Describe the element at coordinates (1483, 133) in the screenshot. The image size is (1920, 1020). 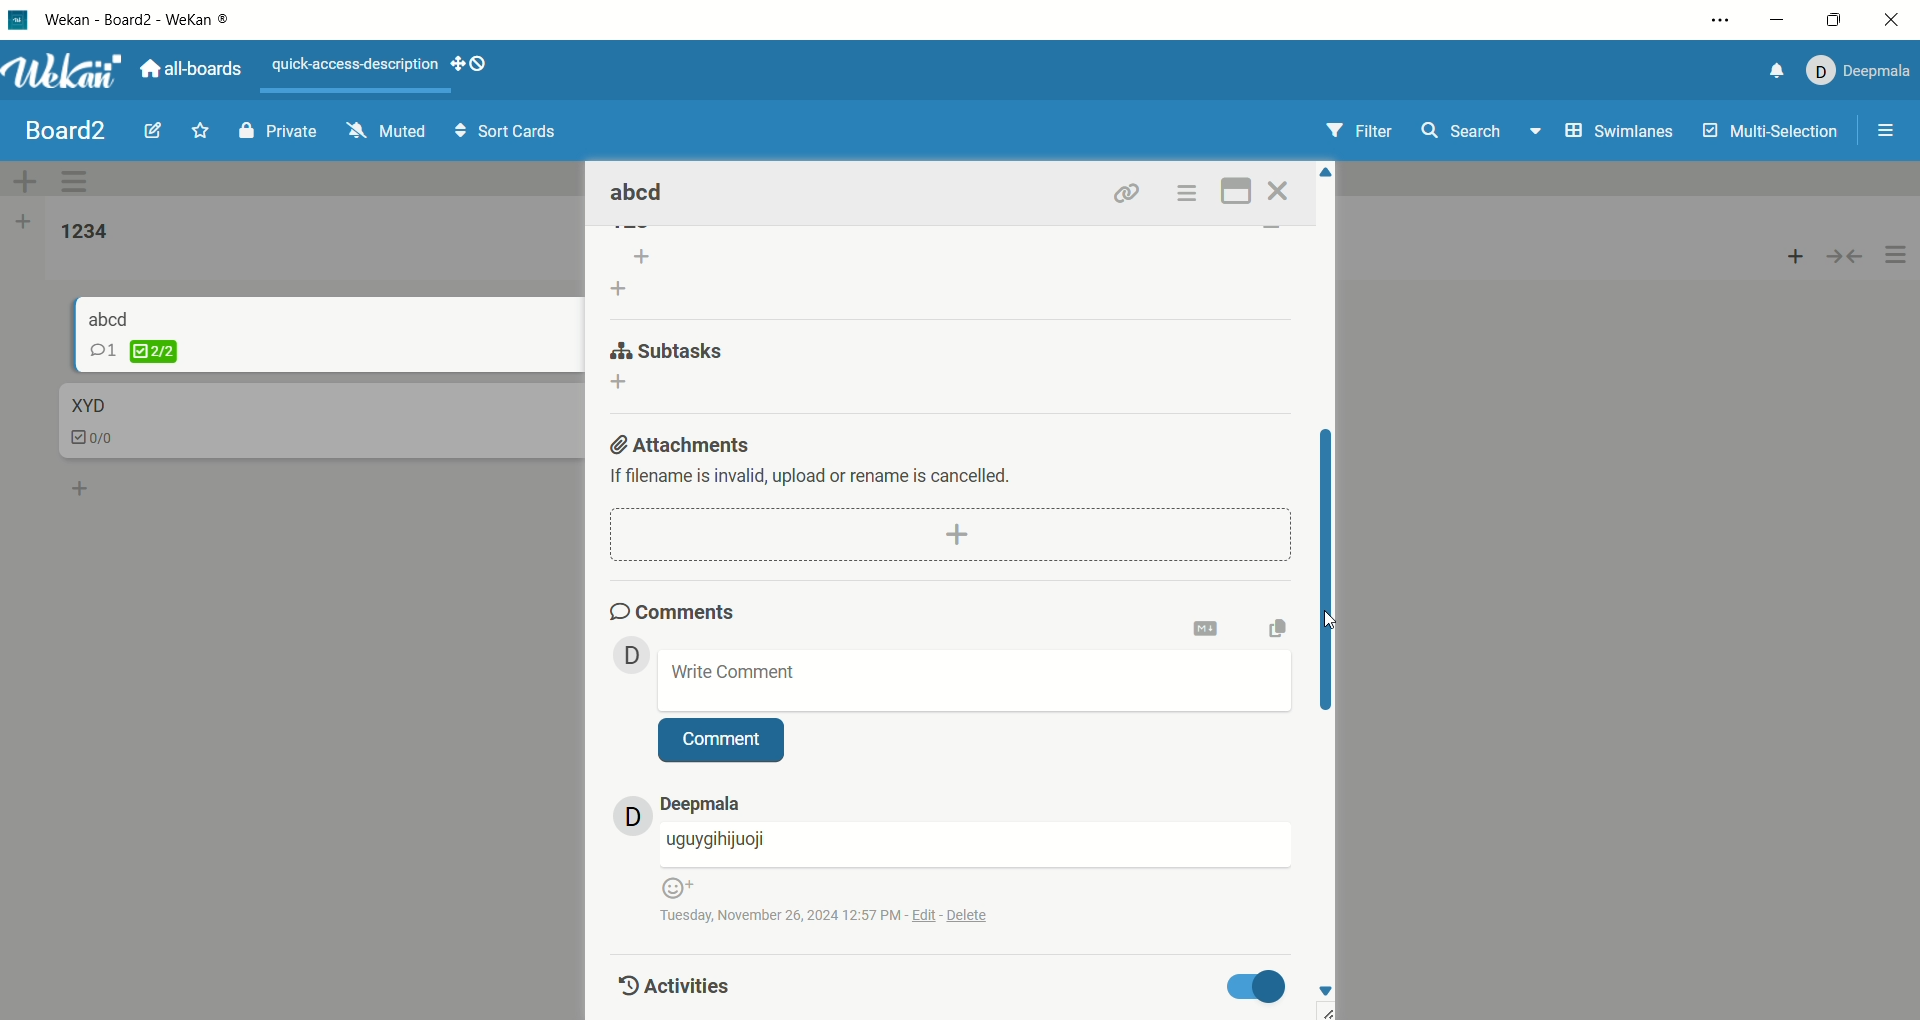
I see `search` at that location.